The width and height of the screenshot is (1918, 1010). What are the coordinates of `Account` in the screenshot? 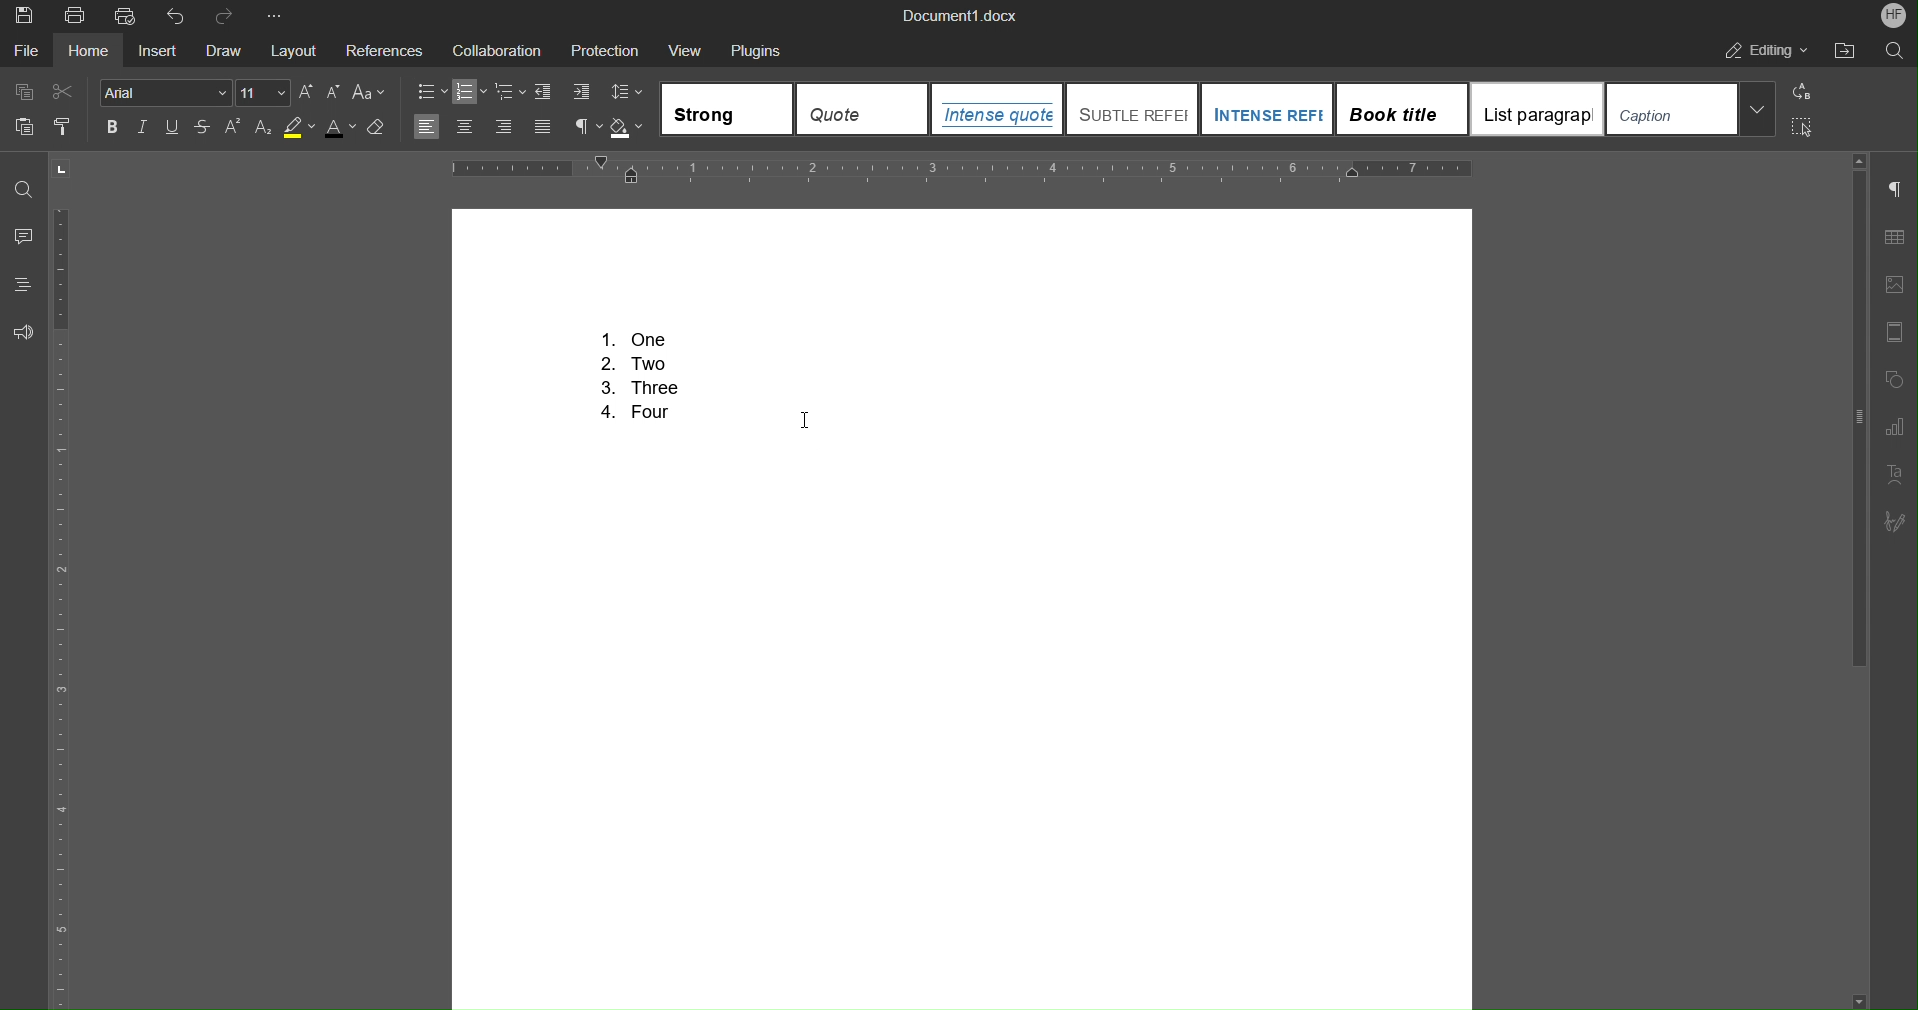 It's located at (1894, 14).